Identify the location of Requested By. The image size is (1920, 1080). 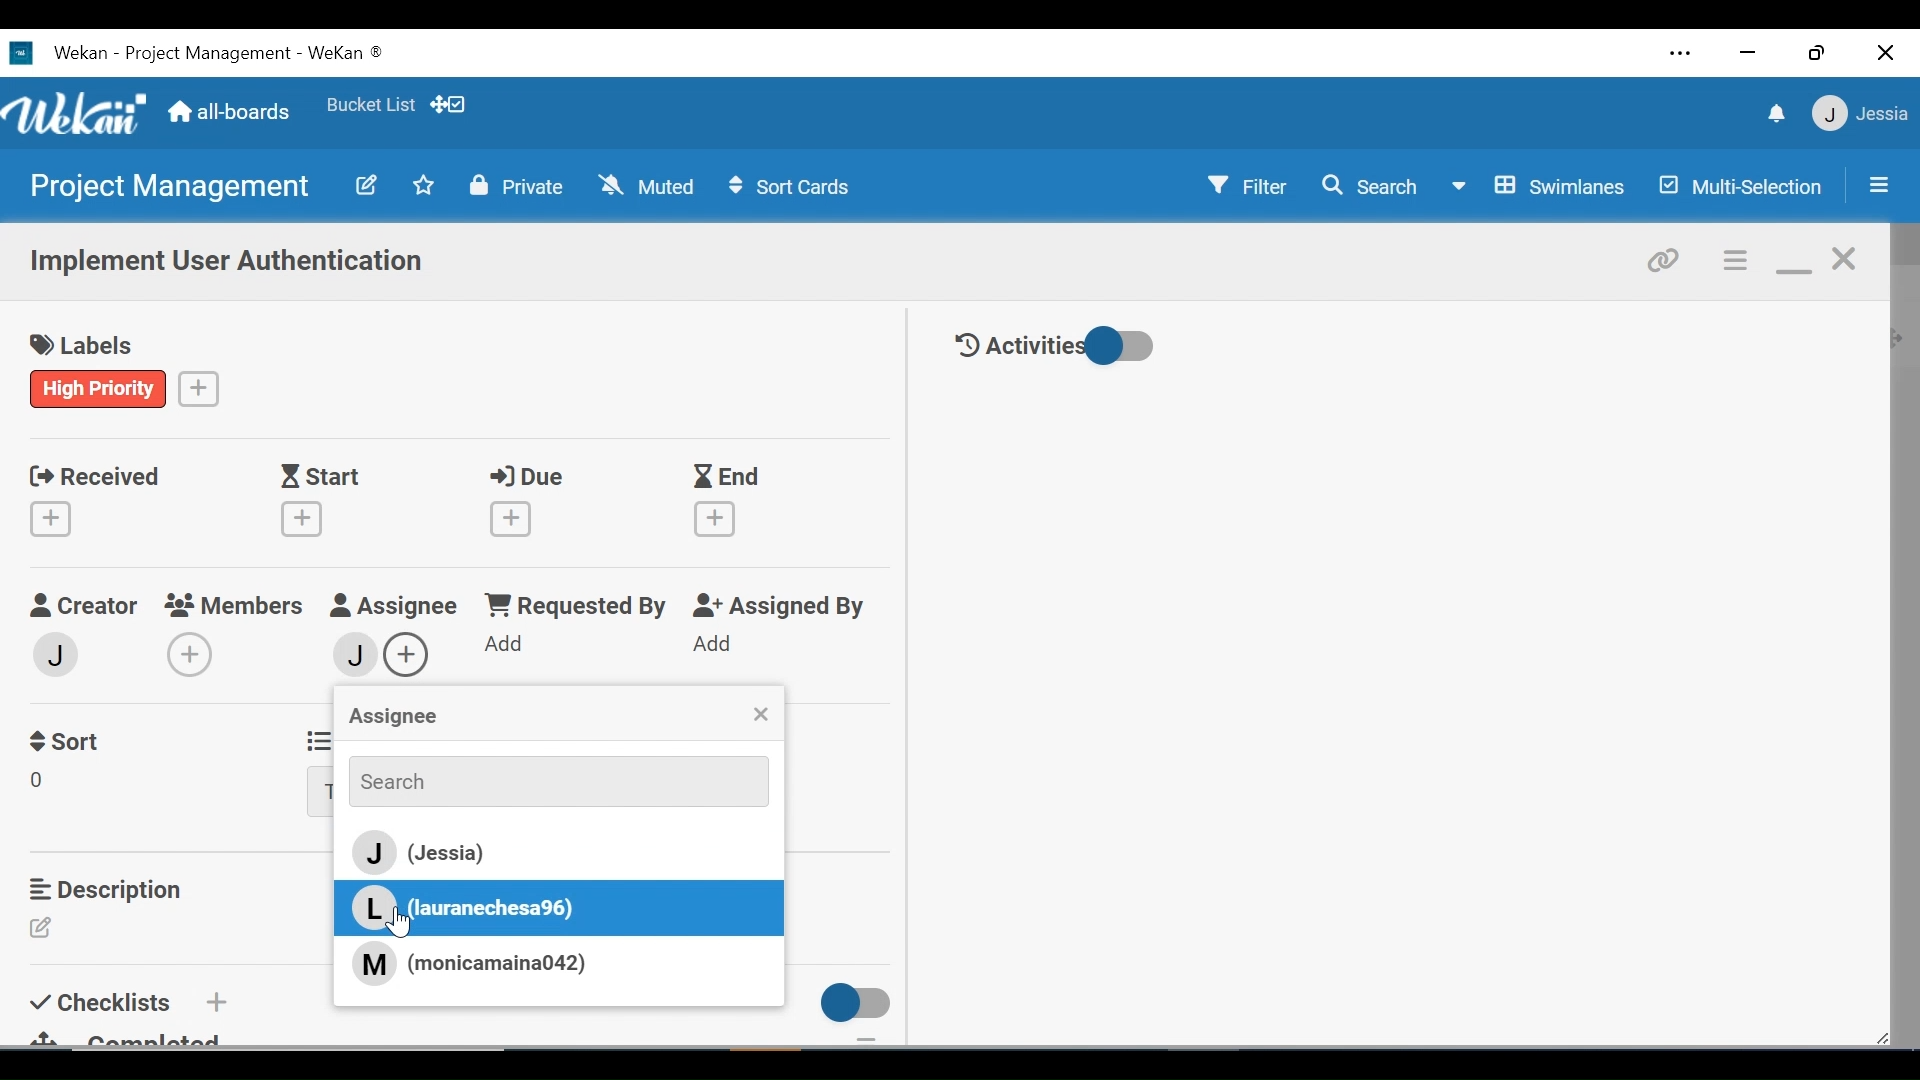
(574, 607).